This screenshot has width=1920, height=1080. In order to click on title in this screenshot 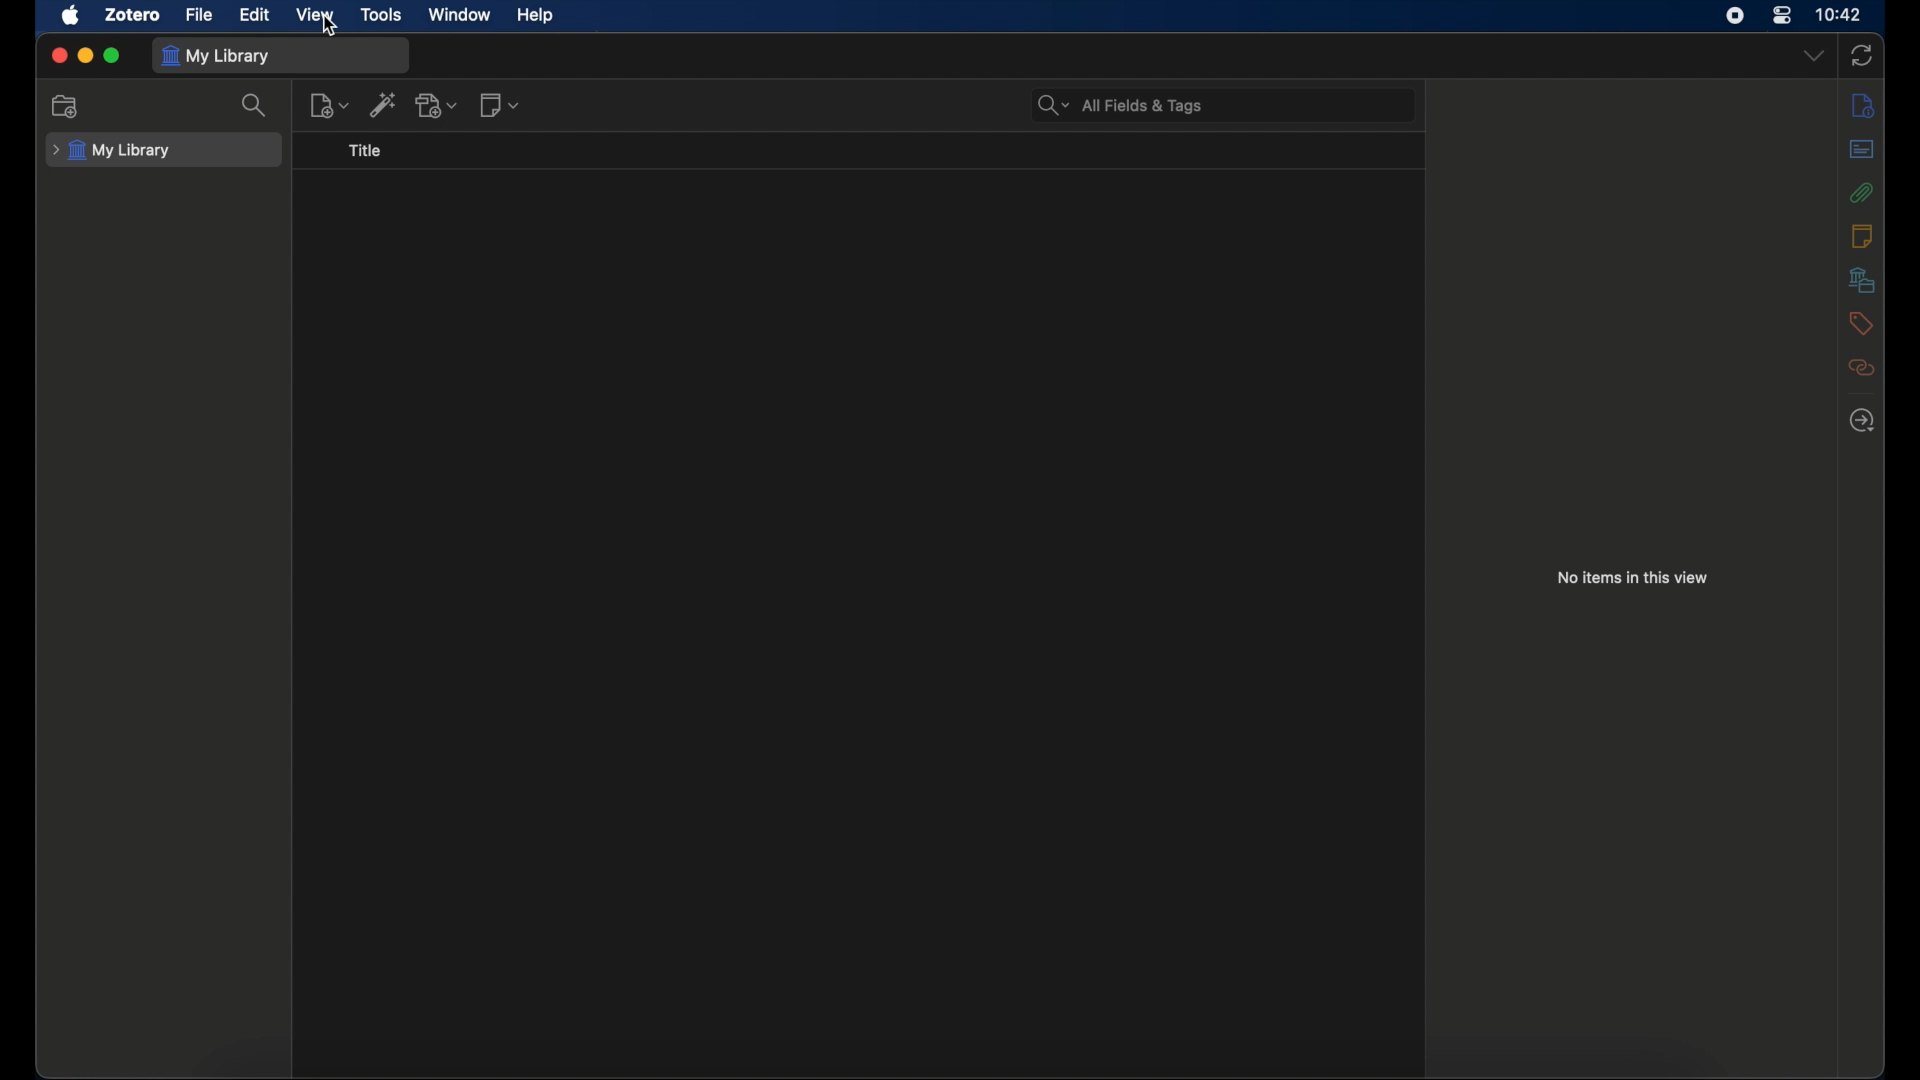, I will do `click(364, 151)`.